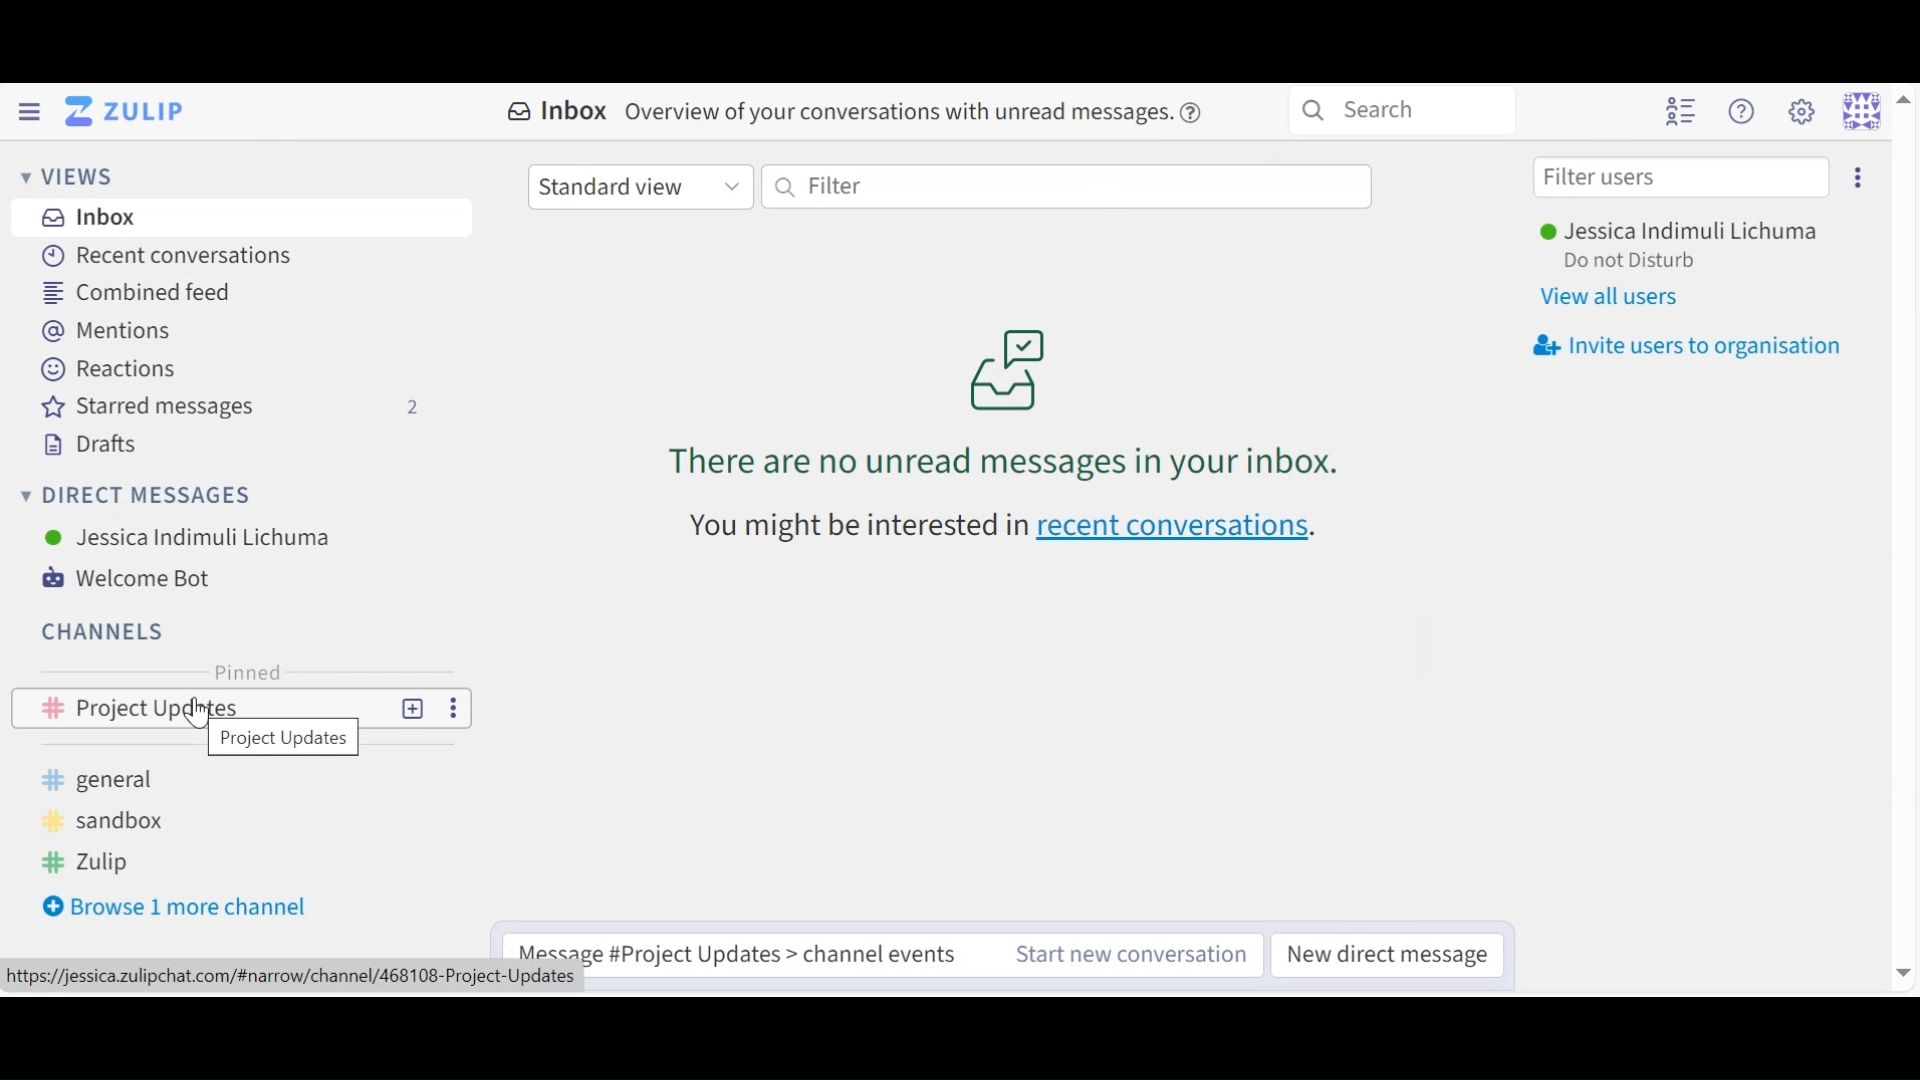 The width and height of the screenshot is (1920, 1080). I want to click on Welcome Bot, so click(125, 580).